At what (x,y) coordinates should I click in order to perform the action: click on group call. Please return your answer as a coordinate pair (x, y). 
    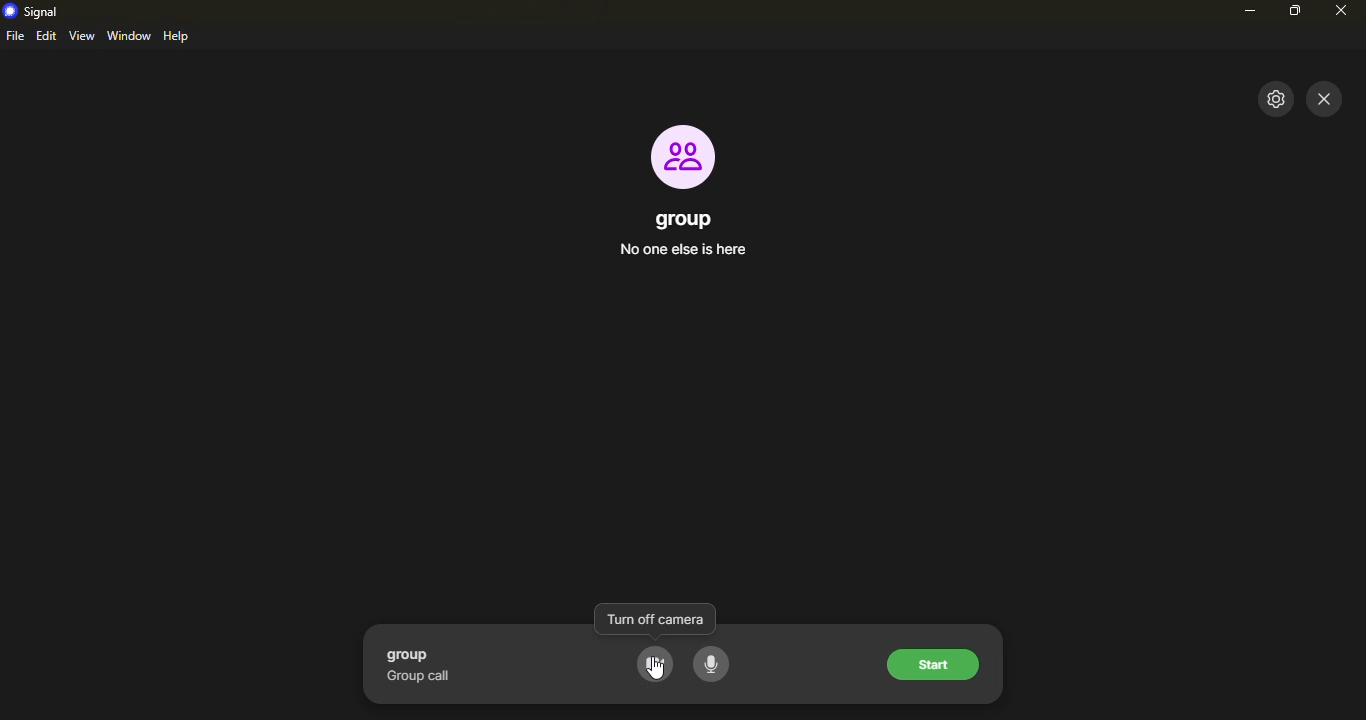
    Looking at the image, I should click on (422, 677).